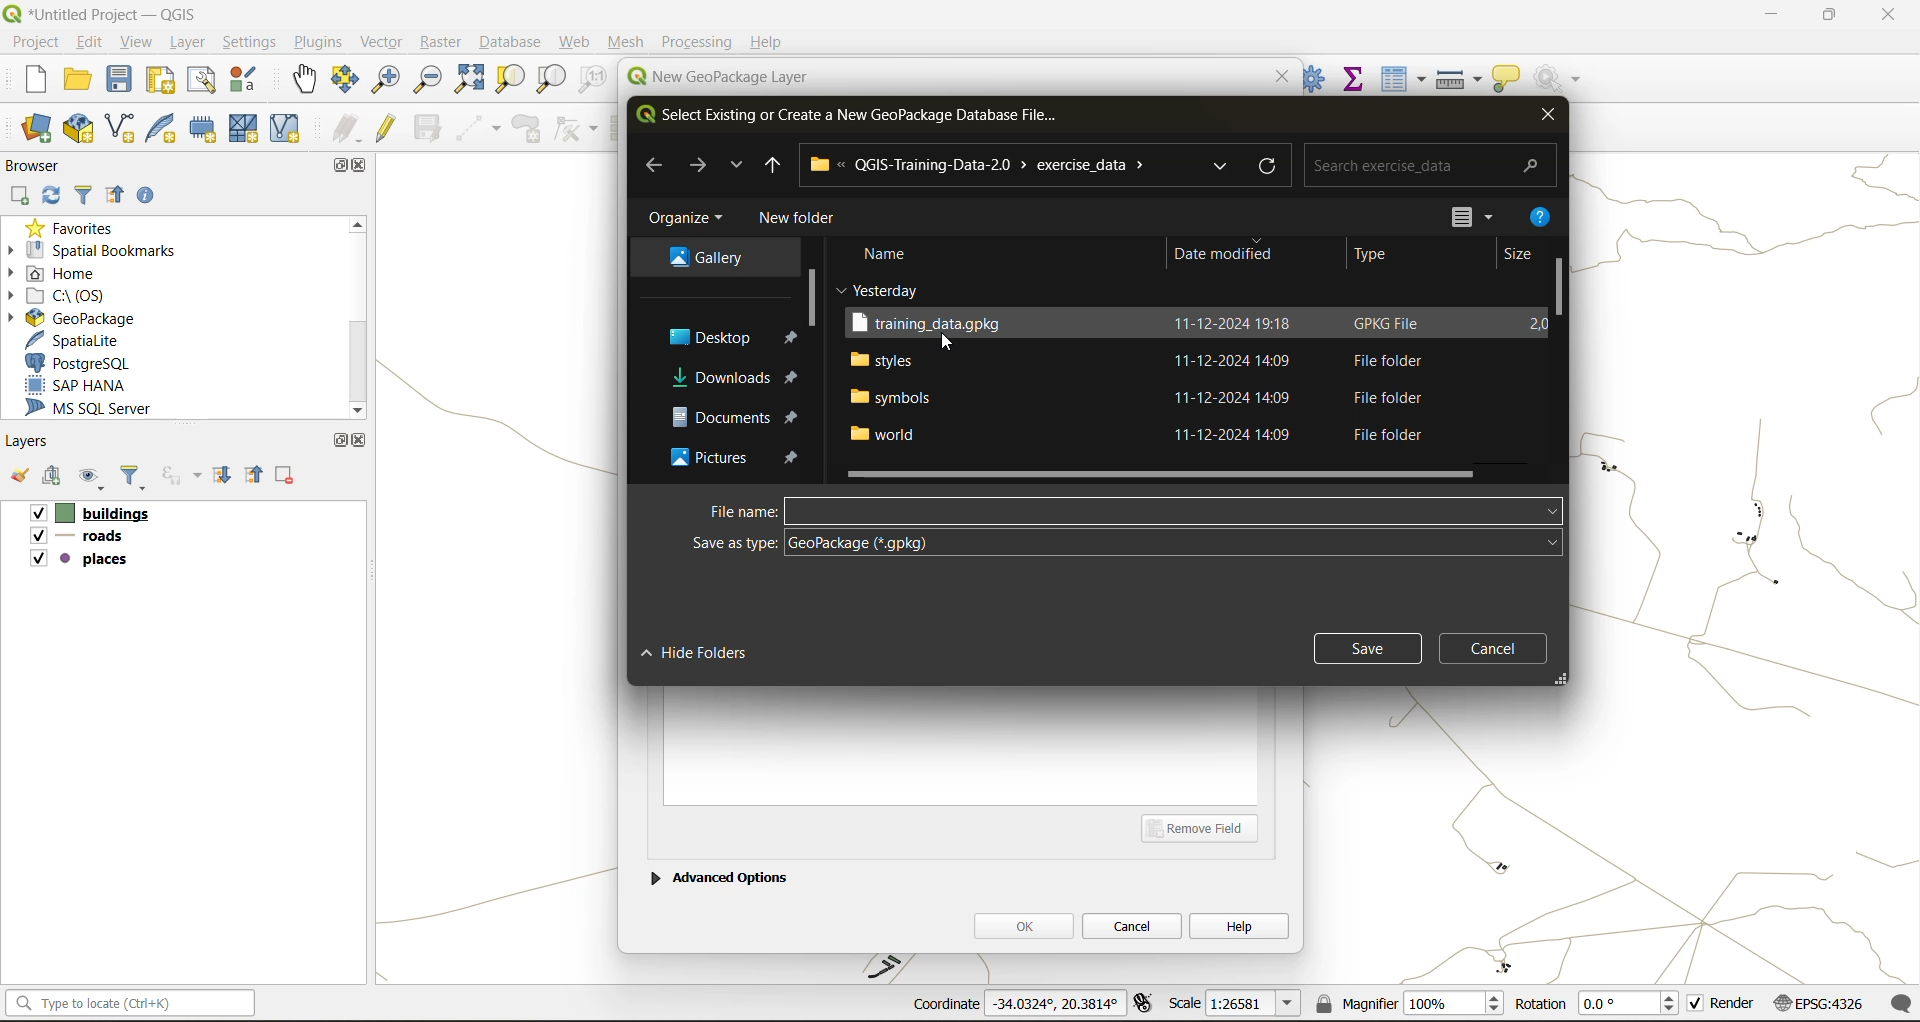 The image size is (1920, 1022). Describe the element at coordinates (246, 80) in the screenshot. I see `style manager` at that location.